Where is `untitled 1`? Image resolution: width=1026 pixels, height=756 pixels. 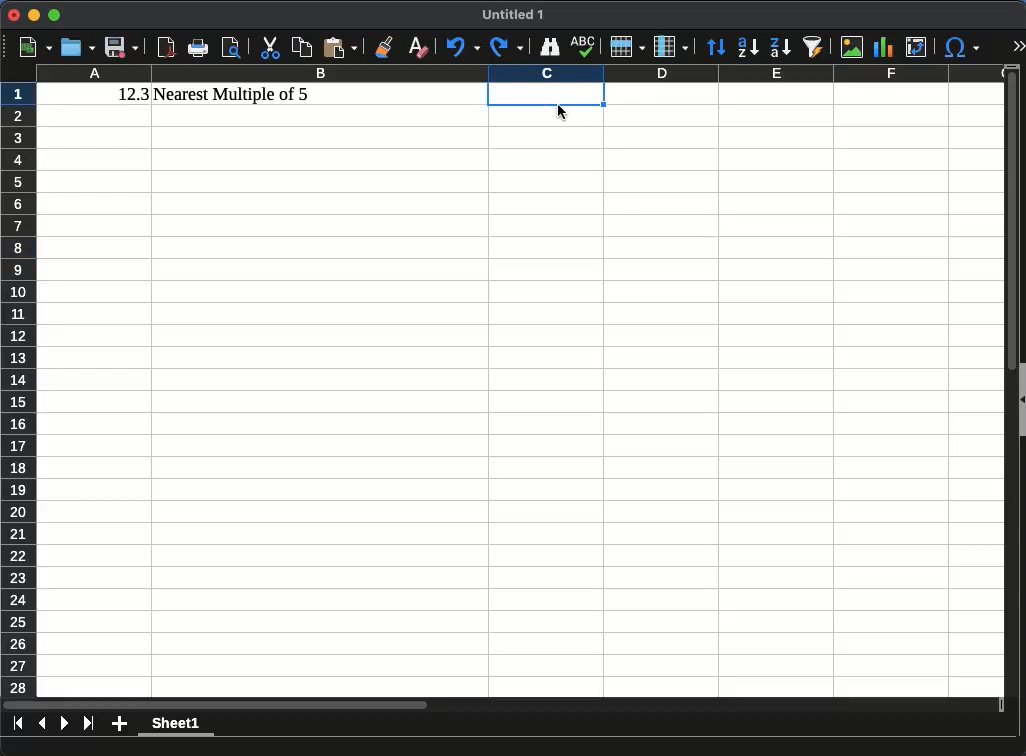 untitled 1 is located at coordinates (513, 15).